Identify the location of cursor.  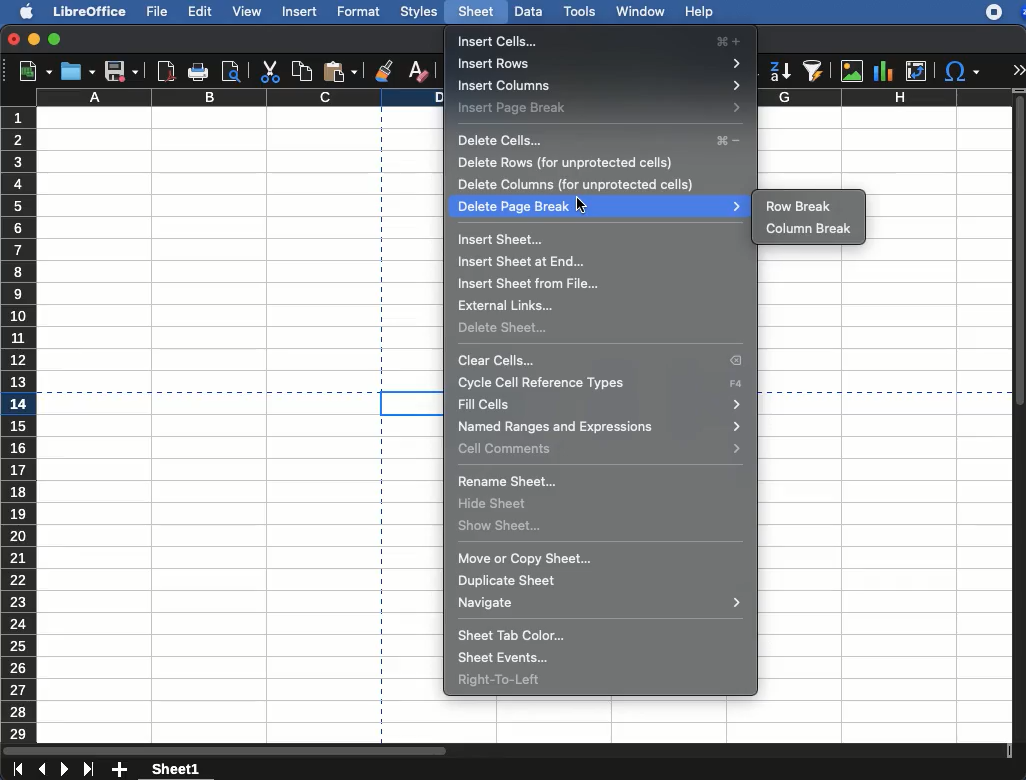
(582, 209).